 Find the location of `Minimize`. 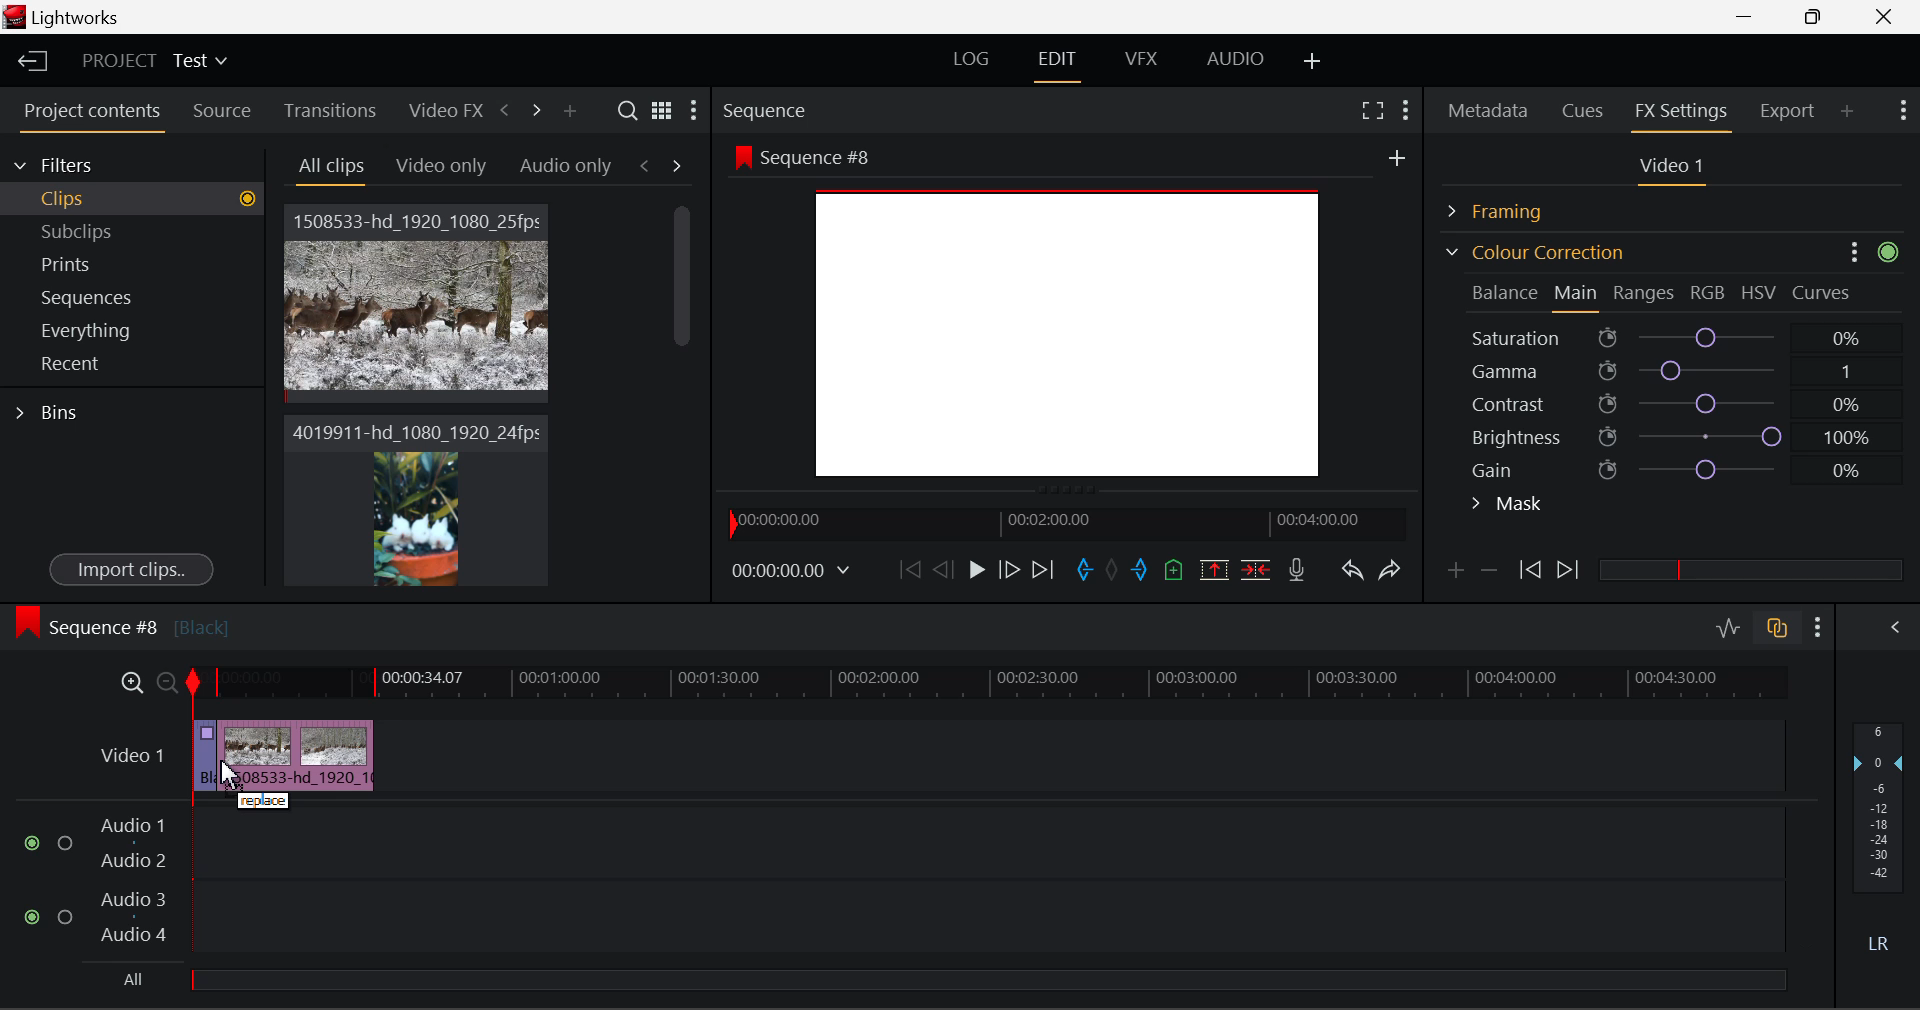

Minimize is located at coordinates (1818, 16).